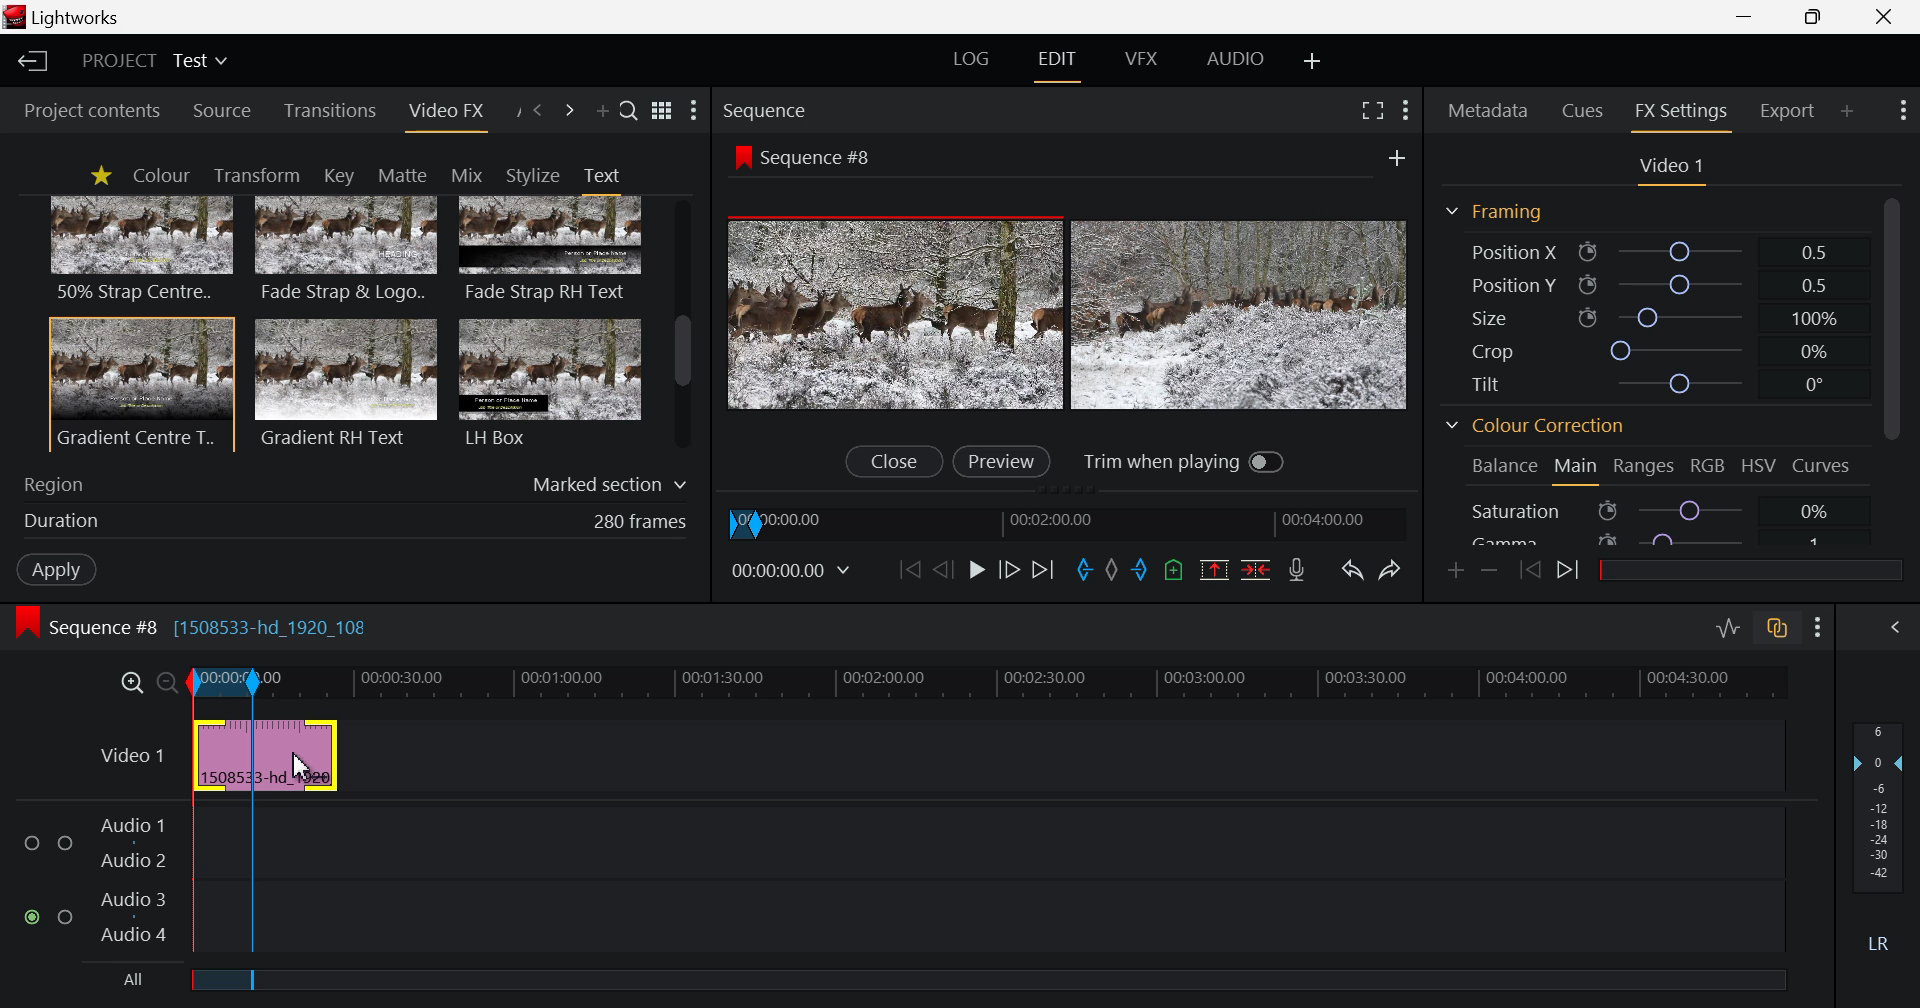  I want to click on Toggle between list and title views, so click(664, 110).